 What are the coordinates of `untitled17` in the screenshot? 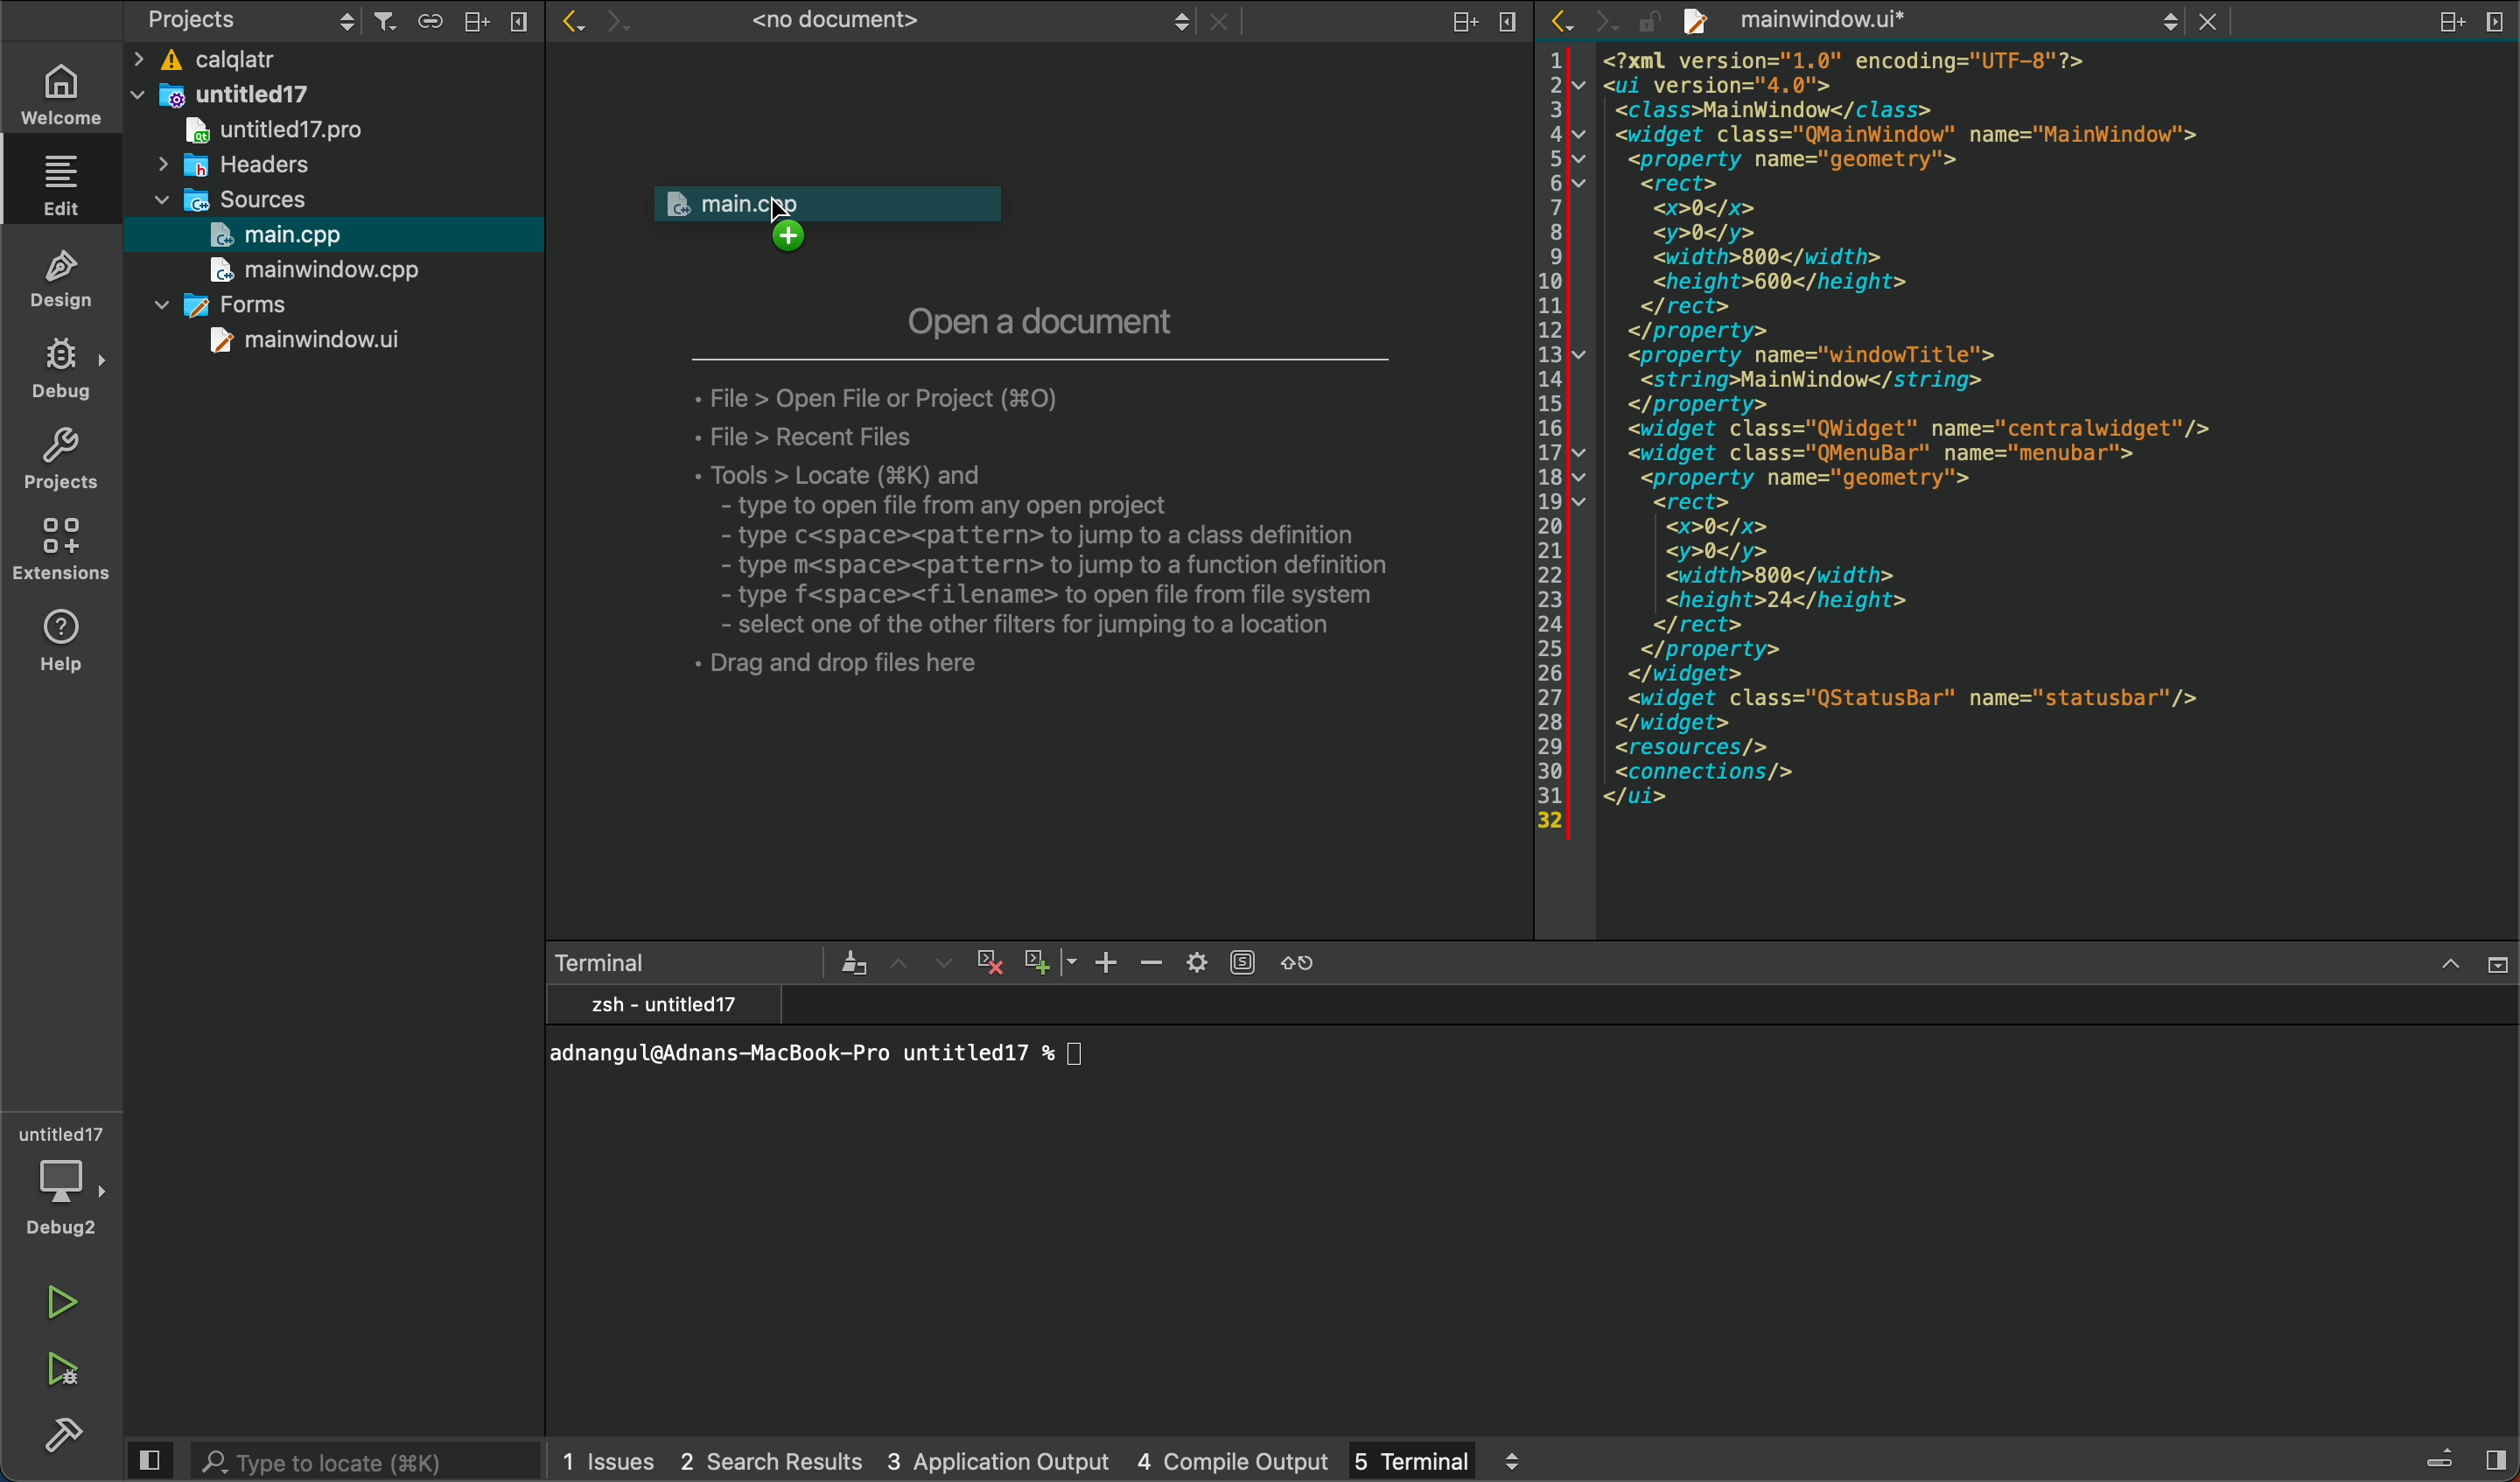 It's located at (223, 95).